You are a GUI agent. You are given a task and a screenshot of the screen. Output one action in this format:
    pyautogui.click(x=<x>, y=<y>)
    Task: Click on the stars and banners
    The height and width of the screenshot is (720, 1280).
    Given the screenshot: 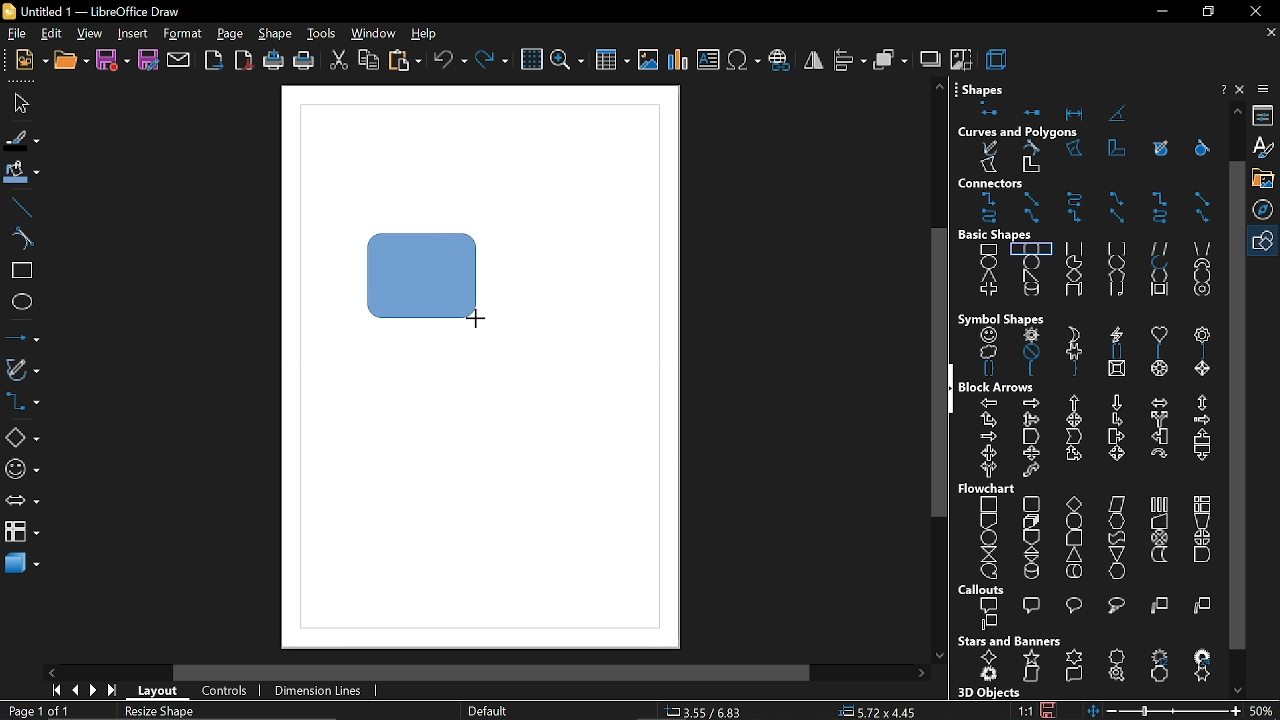 What is the action you would take?
    pyautogui.click(x=1009, y=641)
    